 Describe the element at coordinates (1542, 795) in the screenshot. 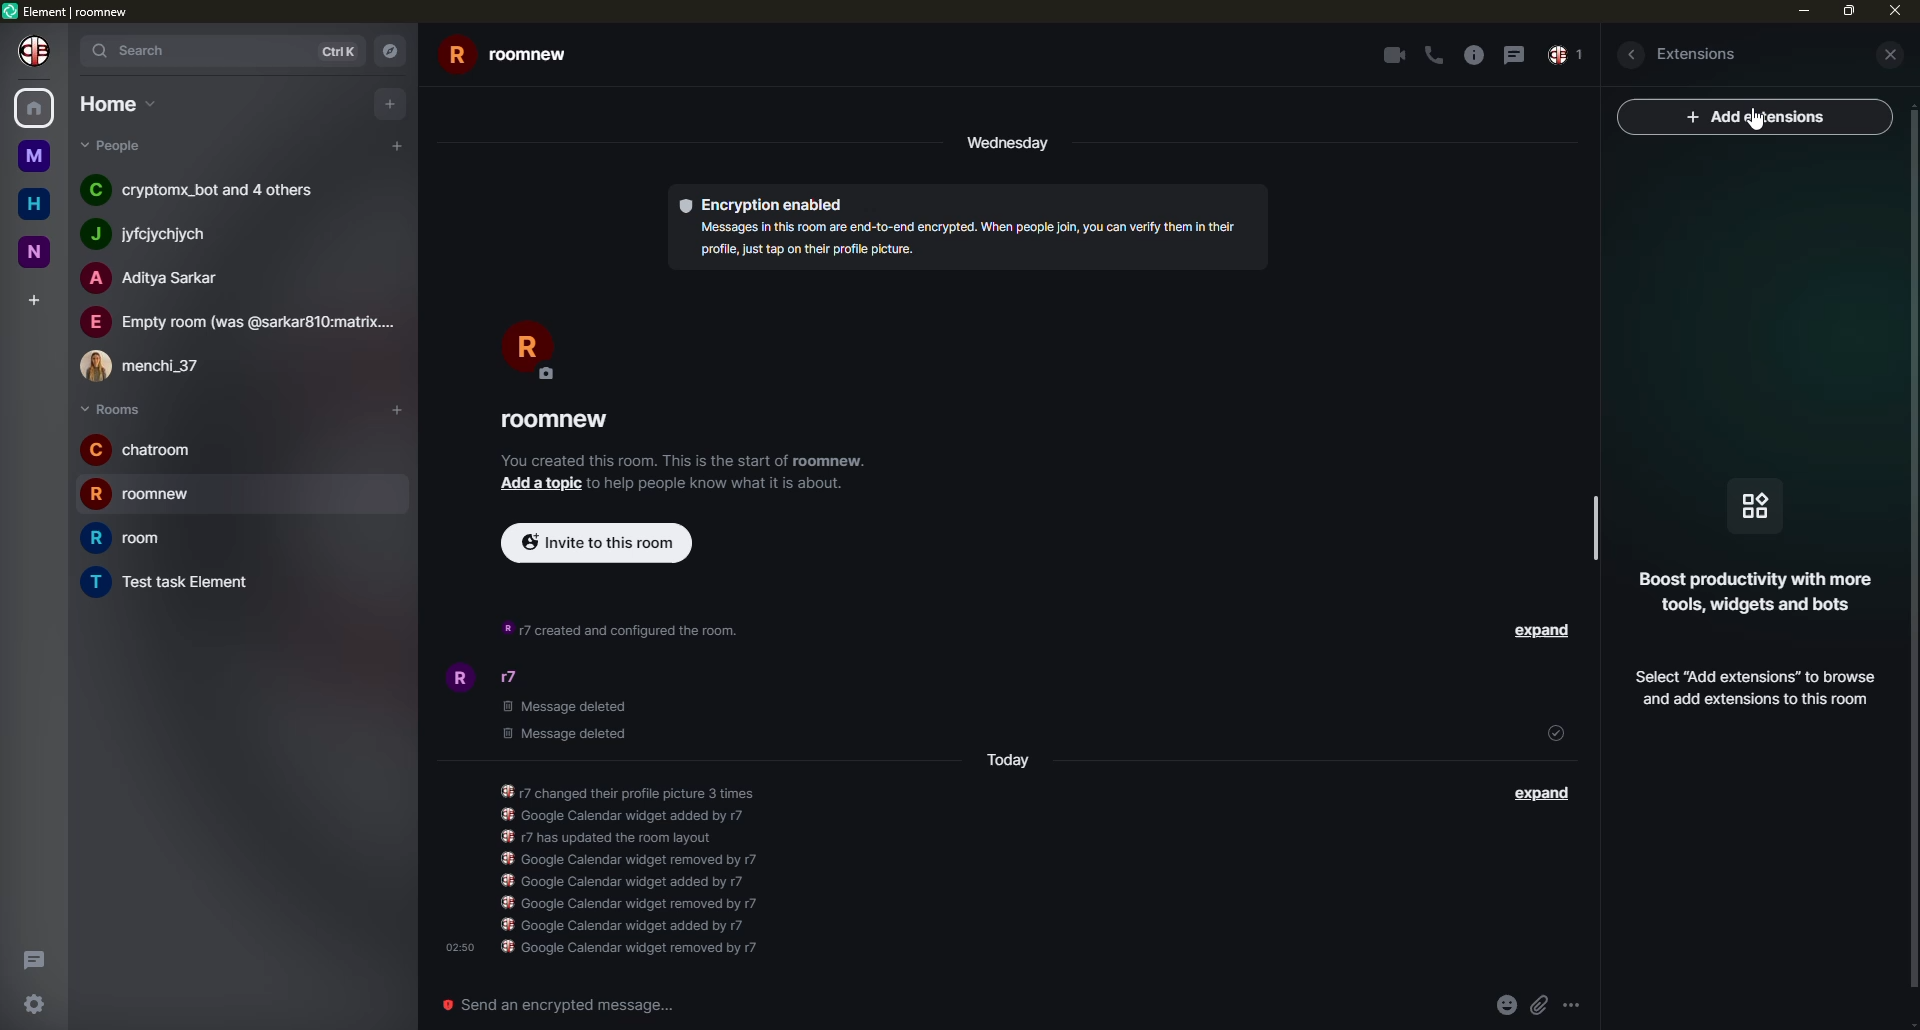

I see `expand` at that location.